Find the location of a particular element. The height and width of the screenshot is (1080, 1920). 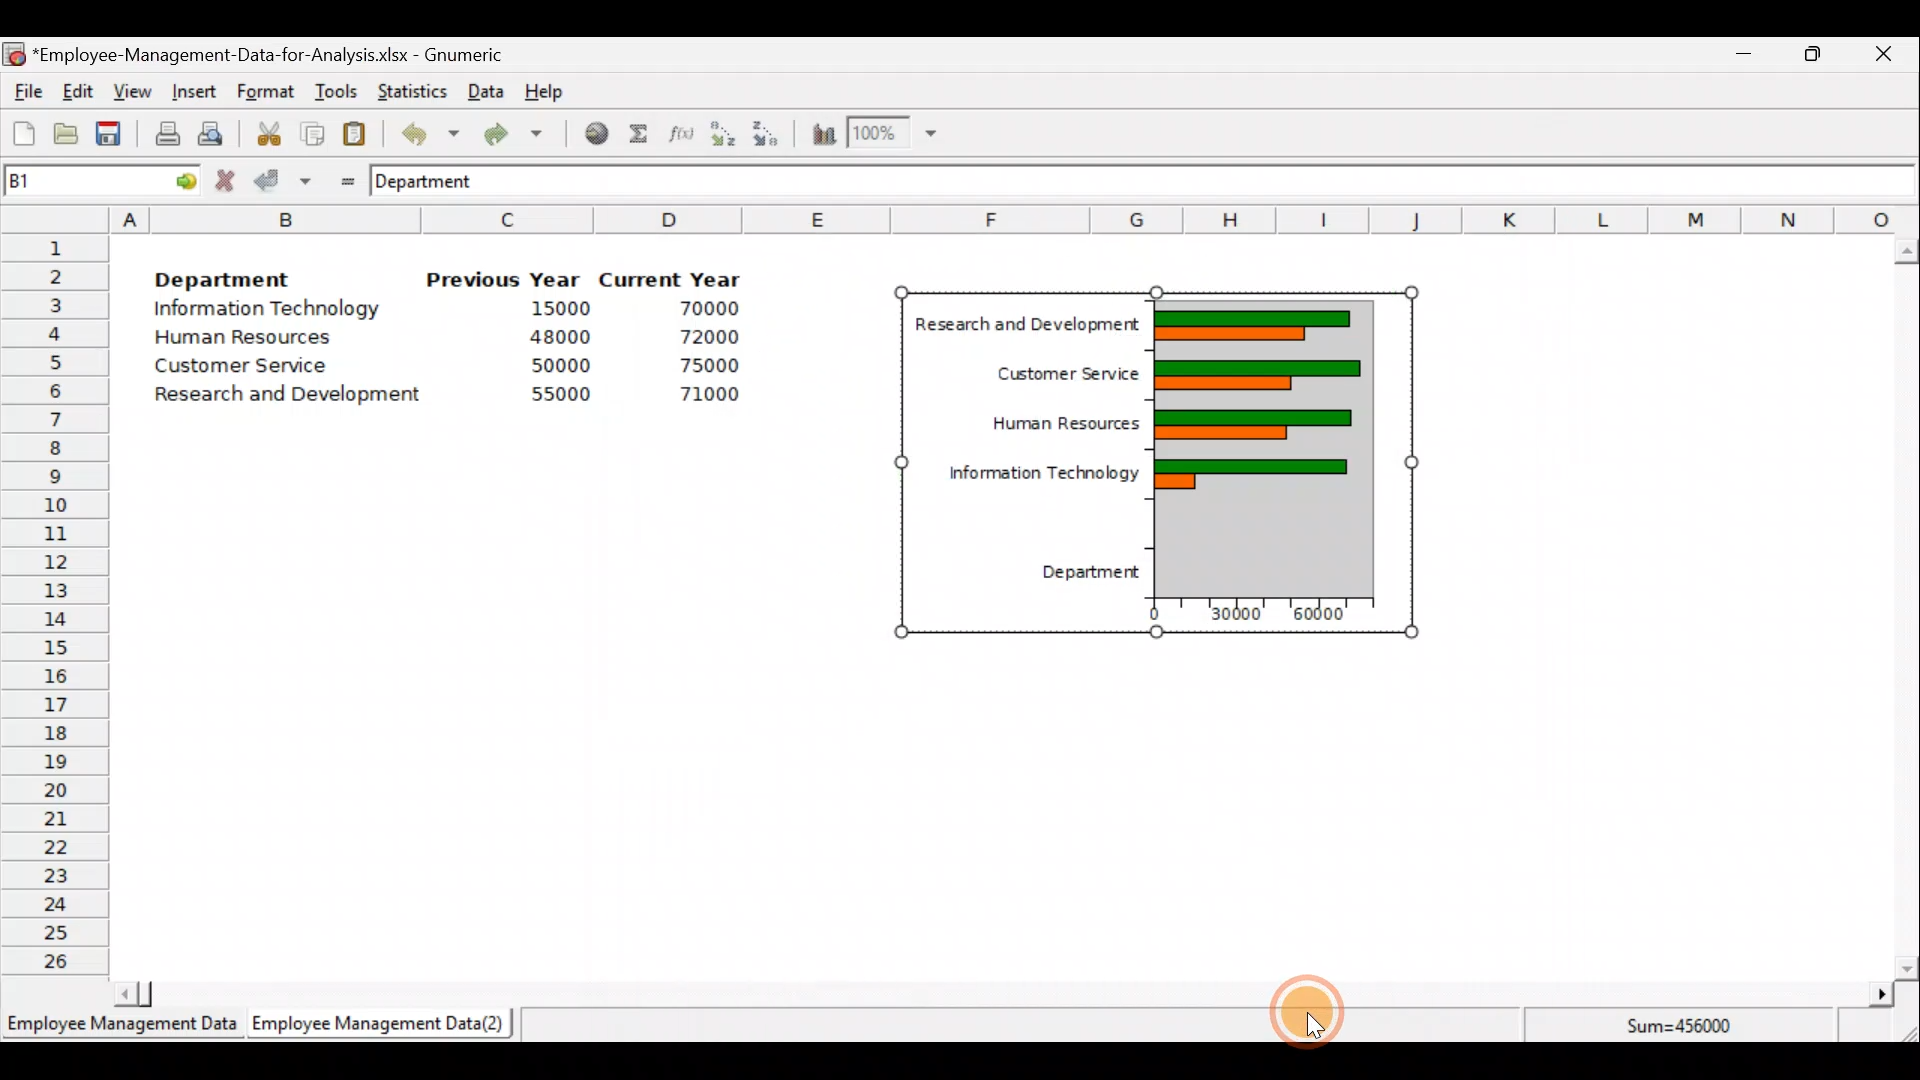

Previous Year is located at coordinates (504, 280).